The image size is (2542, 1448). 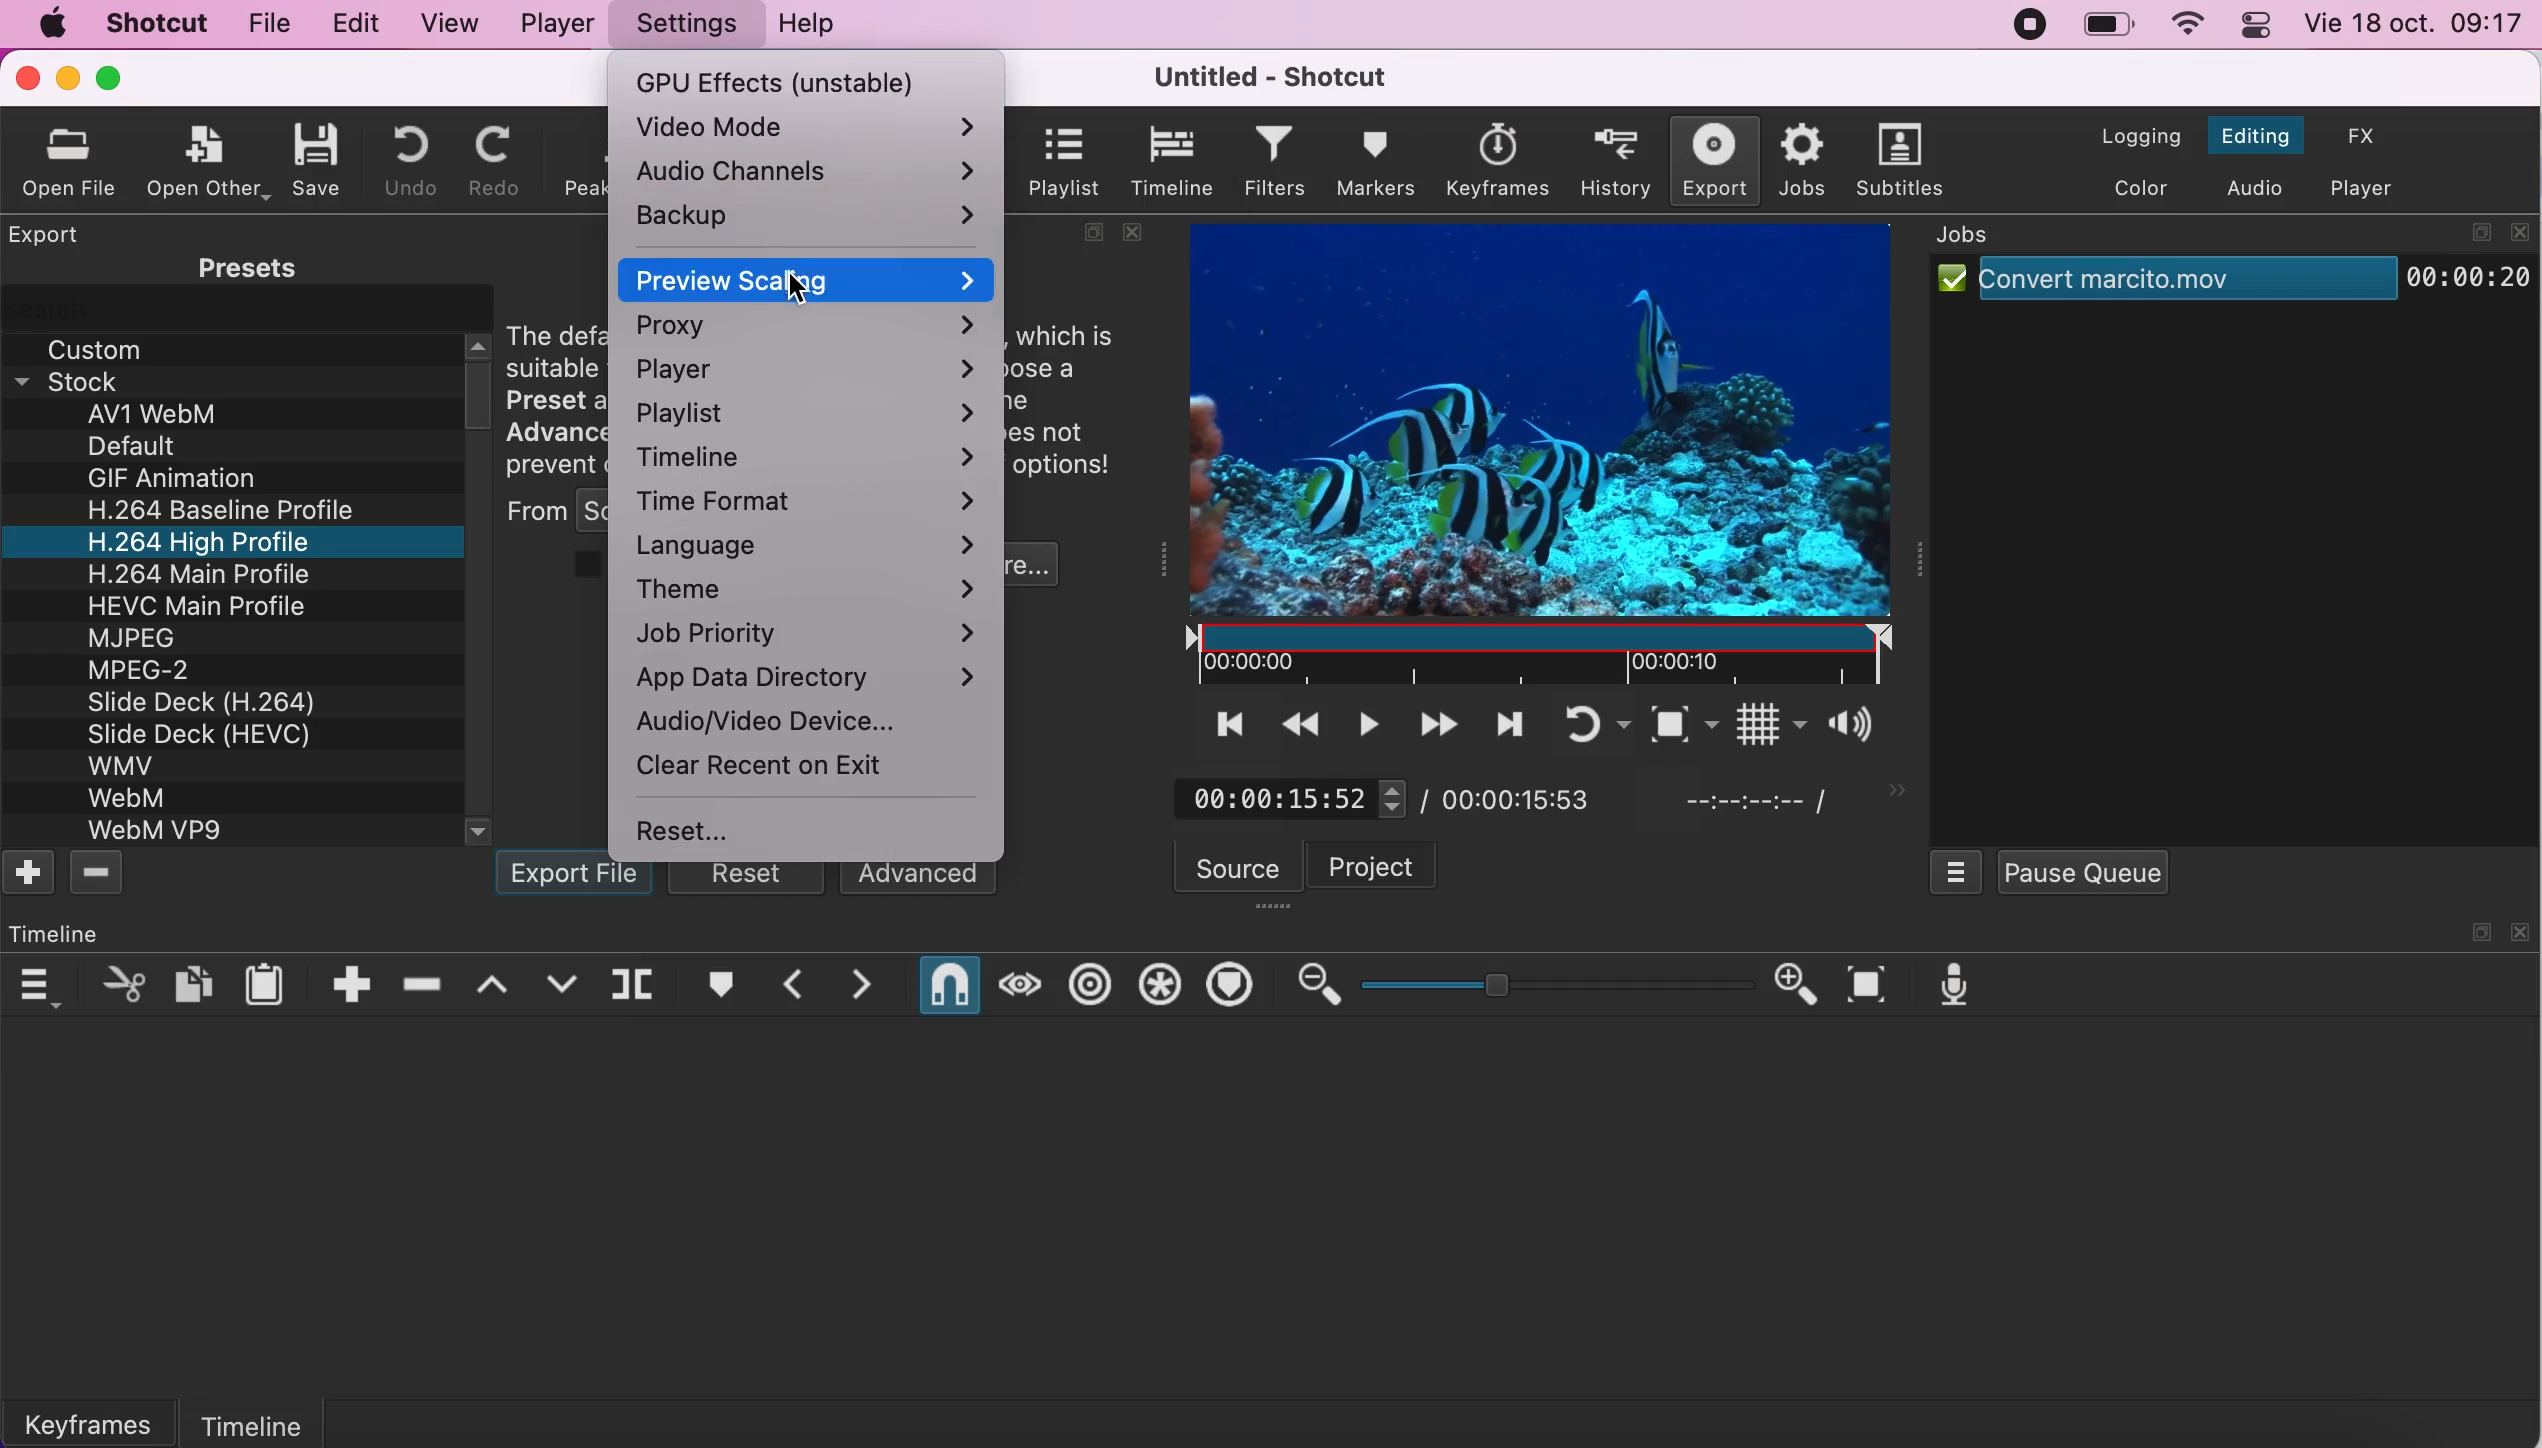 What do you see at coordinates (815, 456) in the screenshot?
I see `timeline` at bounding box center [815, 456].